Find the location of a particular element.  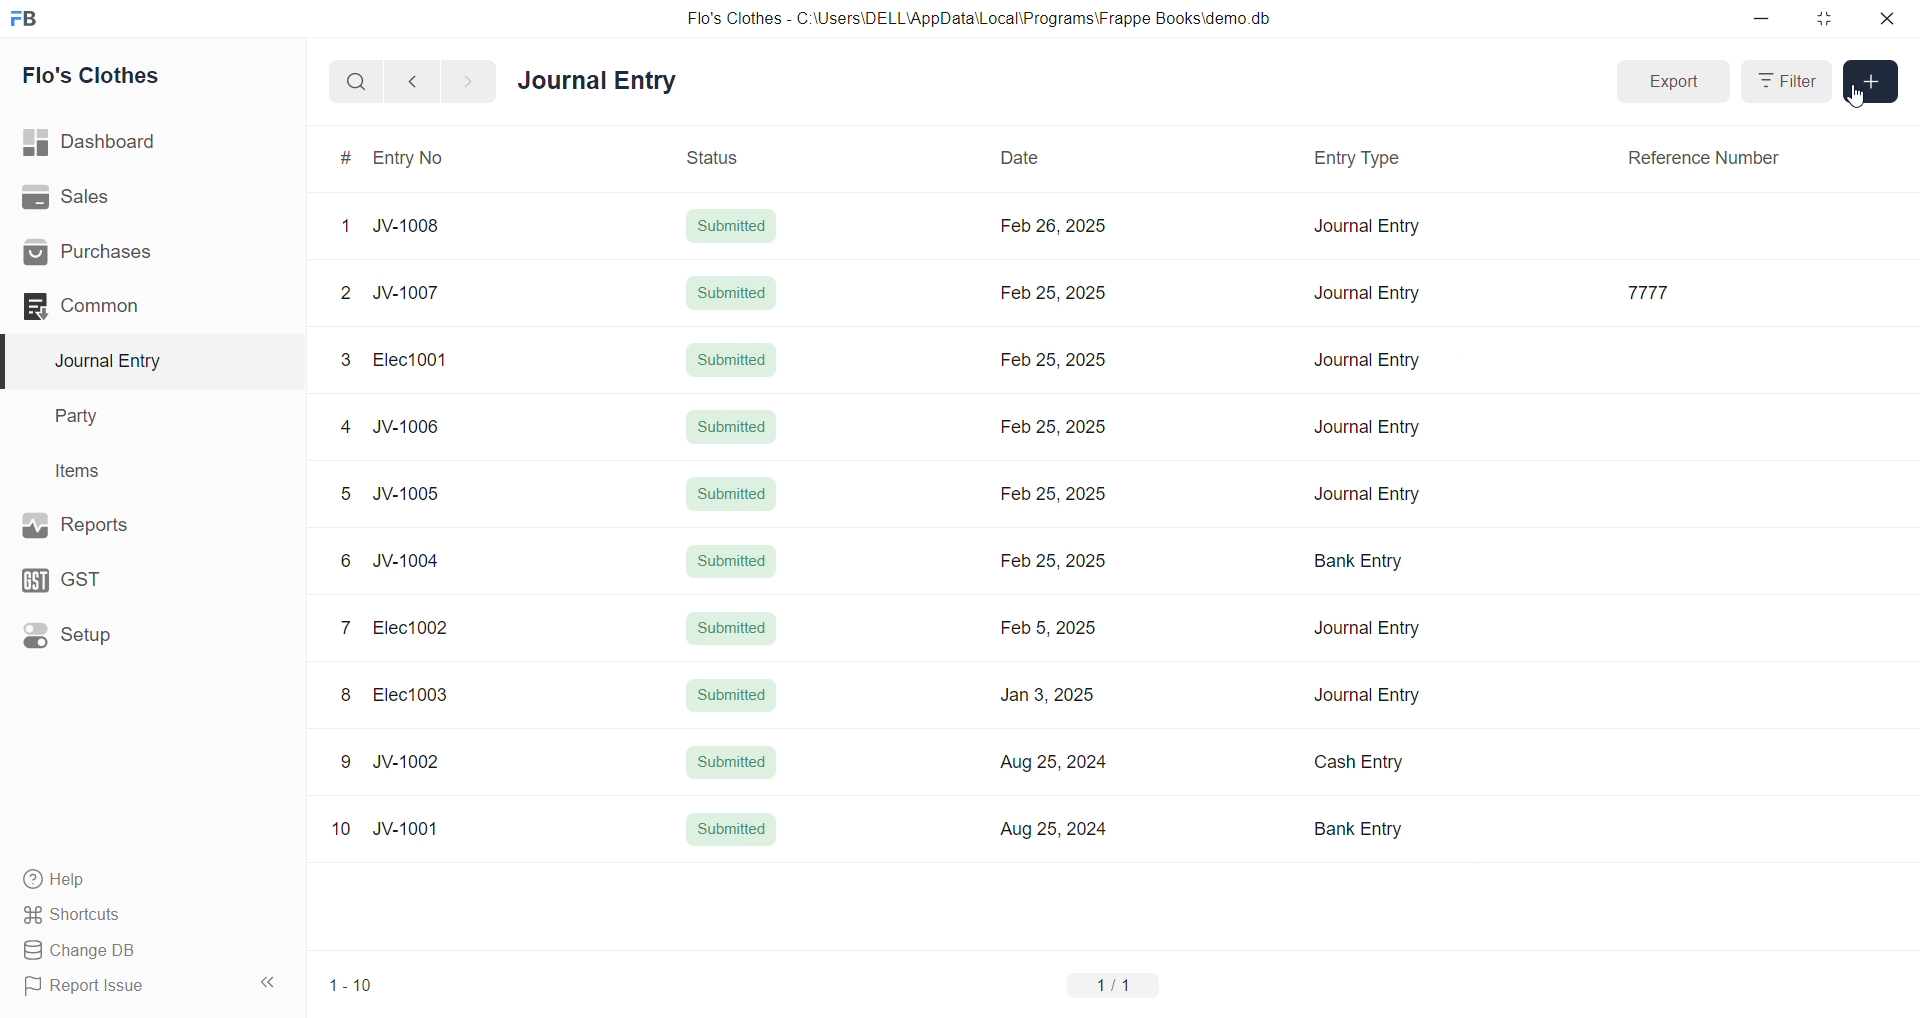

close is located at coordinates (1889, 18).